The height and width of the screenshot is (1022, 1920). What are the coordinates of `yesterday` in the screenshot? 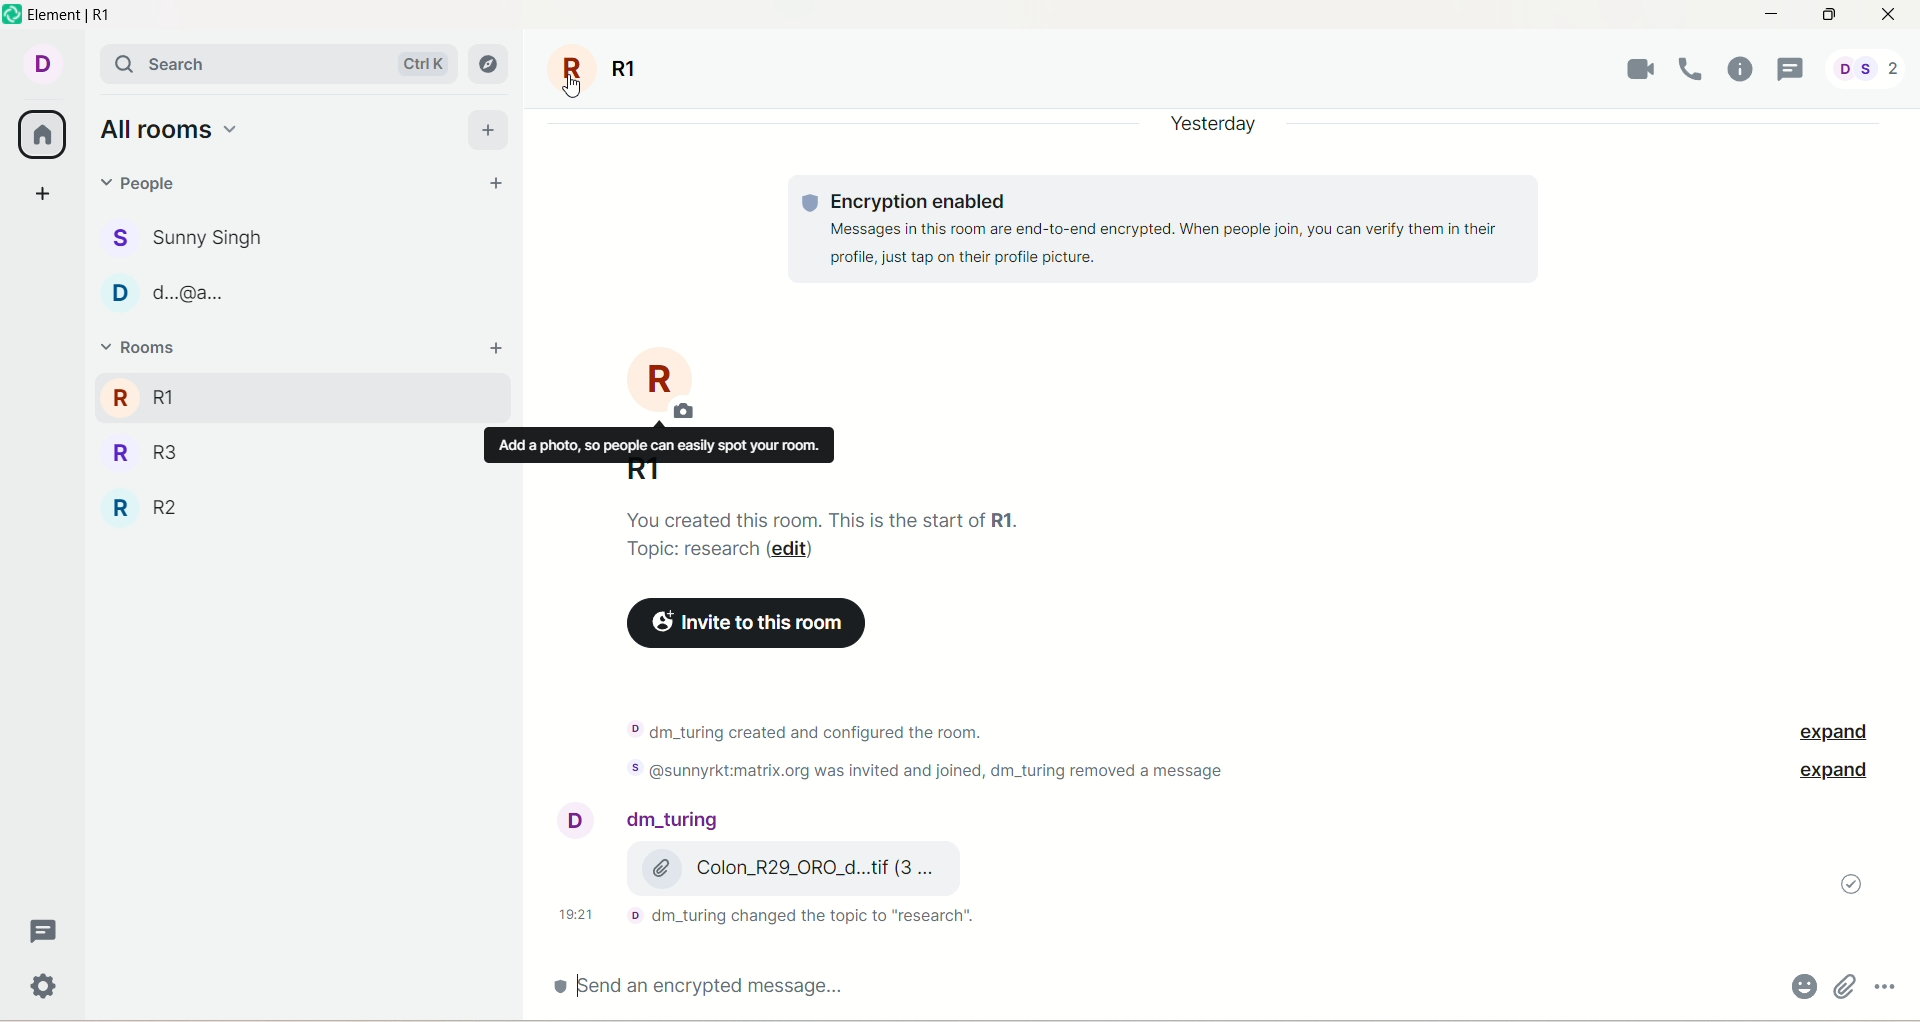 It's located at (1214, 131).